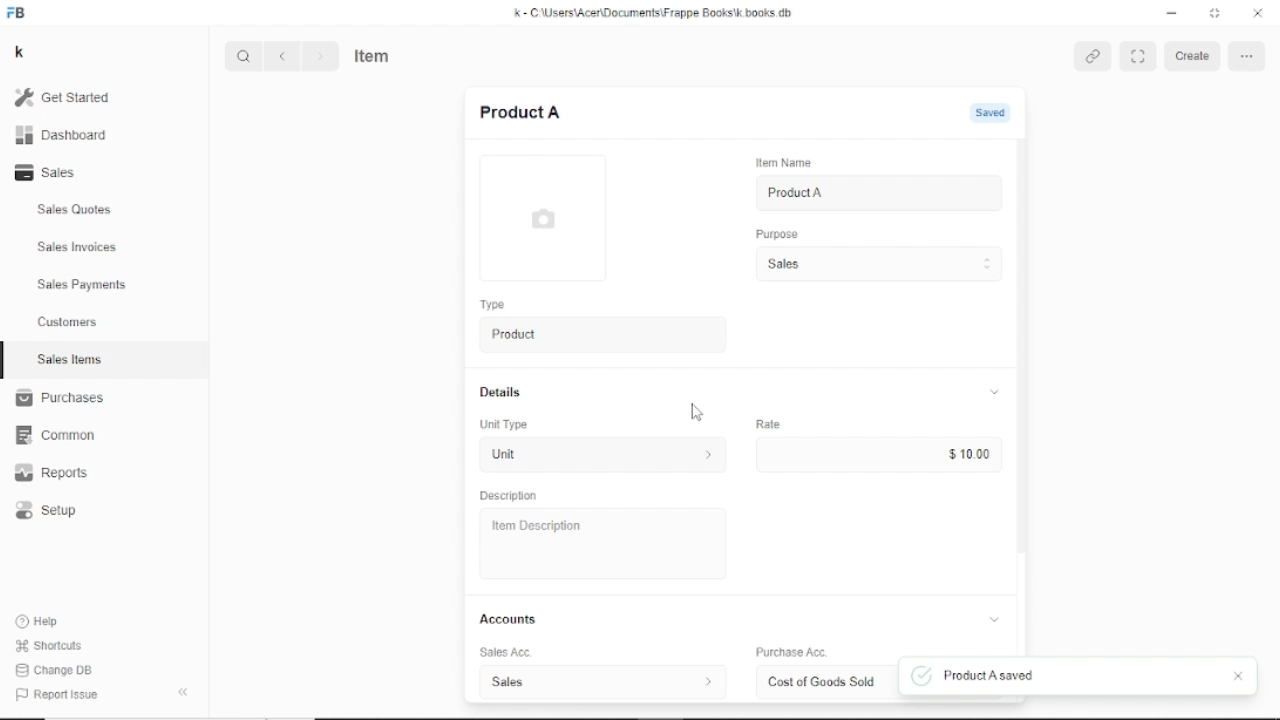  What do you see at coordinates (520, 112) in the screenshot?
I see `New Entry` at bounding box center [520, 112].